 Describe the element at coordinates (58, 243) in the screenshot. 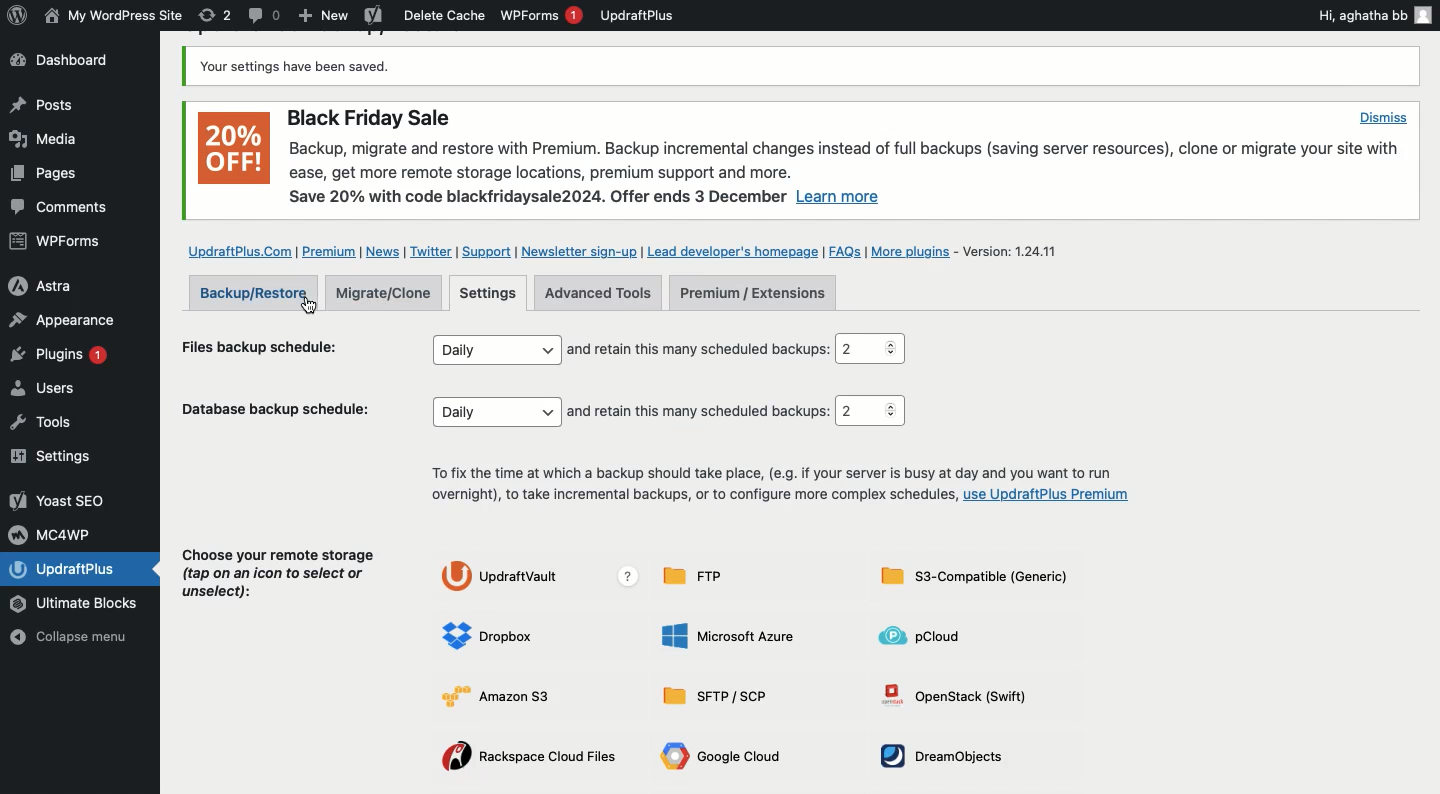

I see `WPForms` at that location.